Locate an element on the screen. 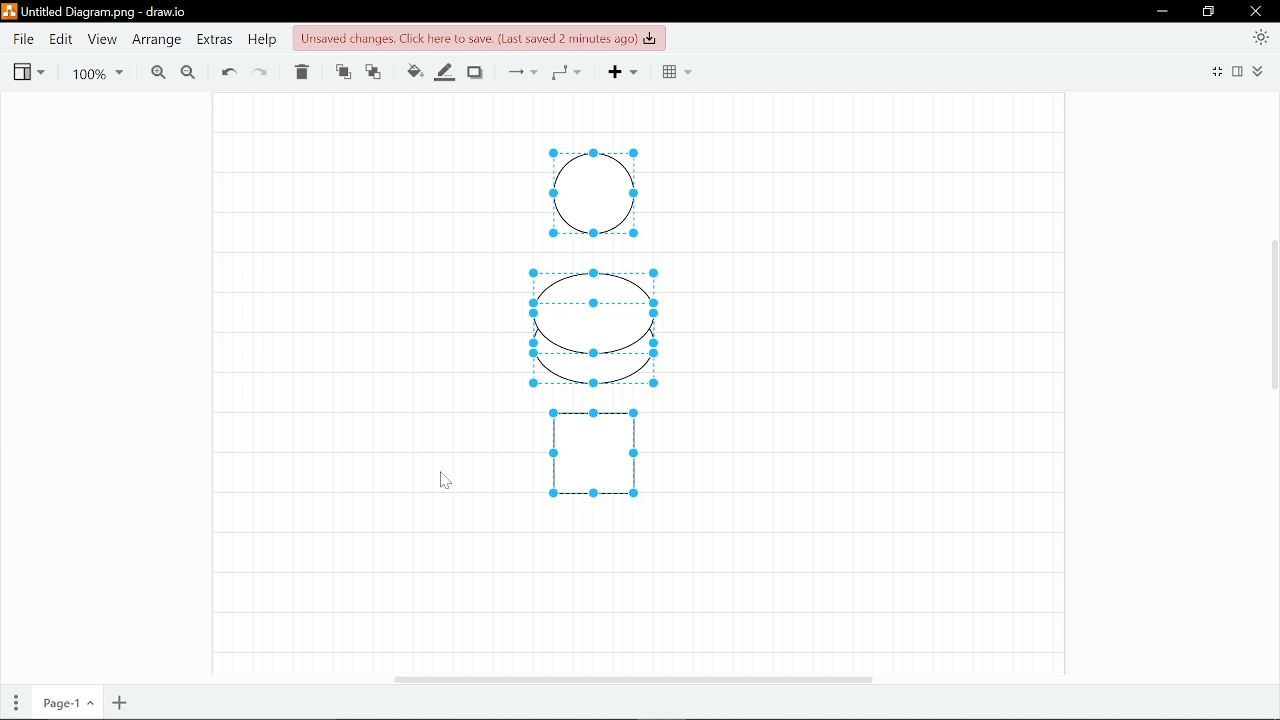  Arrange is located at coordinates (158, 40).